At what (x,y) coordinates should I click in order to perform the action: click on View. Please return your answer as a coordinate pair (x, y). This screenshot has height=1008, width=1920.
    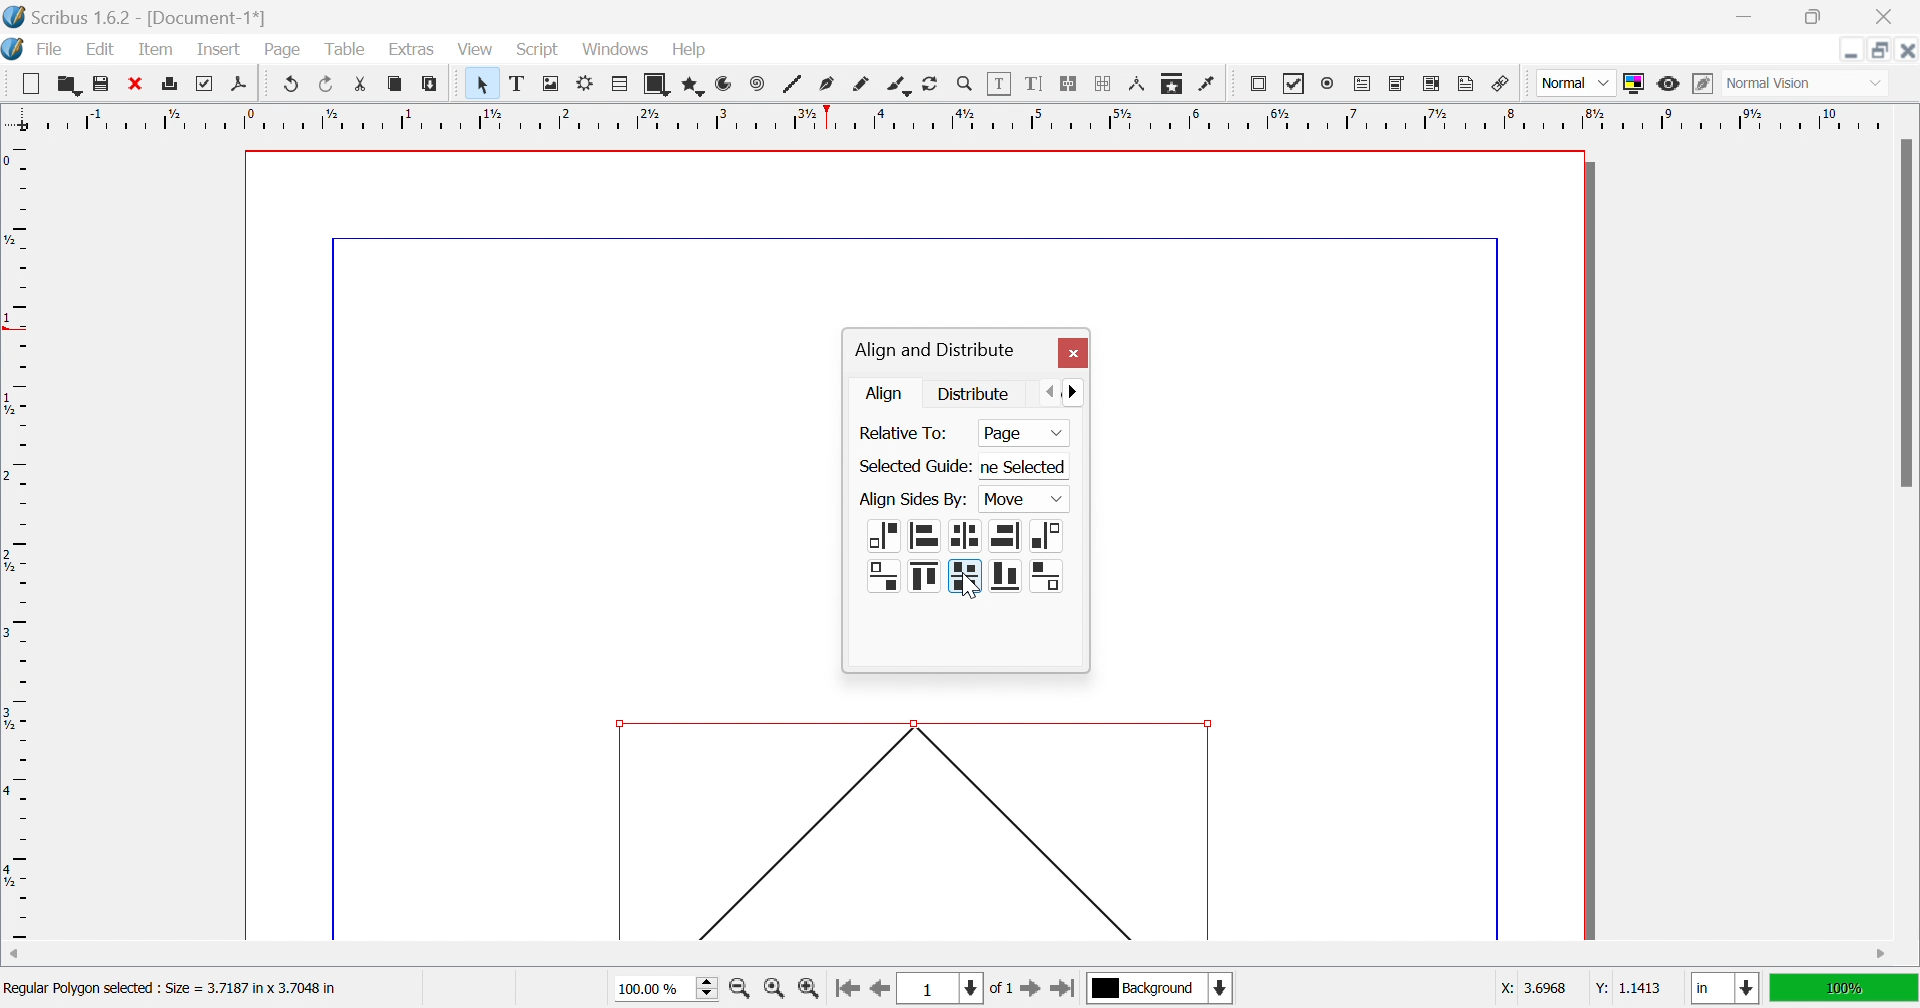
    Looking at the image, I should click on (475, 49).